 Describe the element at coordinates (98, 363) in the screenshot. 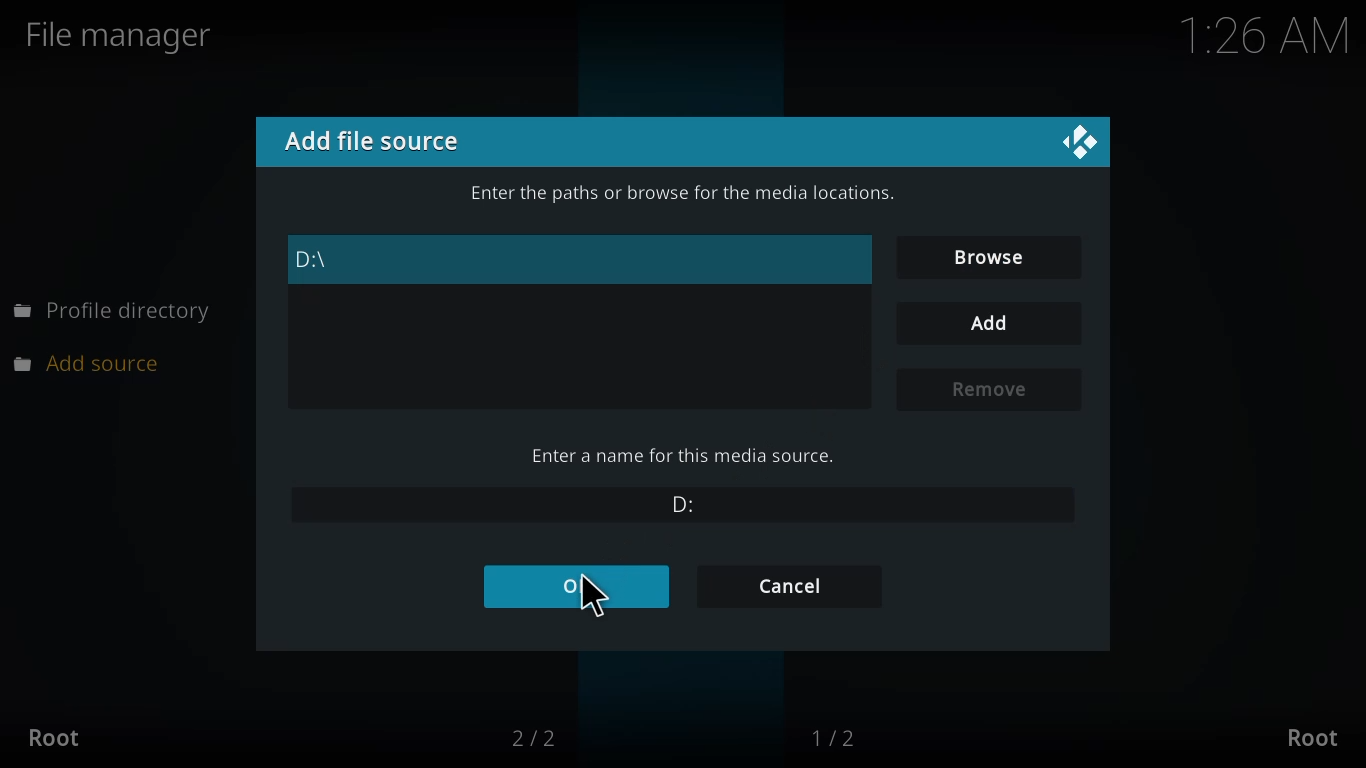

I see `Add source` at that location.